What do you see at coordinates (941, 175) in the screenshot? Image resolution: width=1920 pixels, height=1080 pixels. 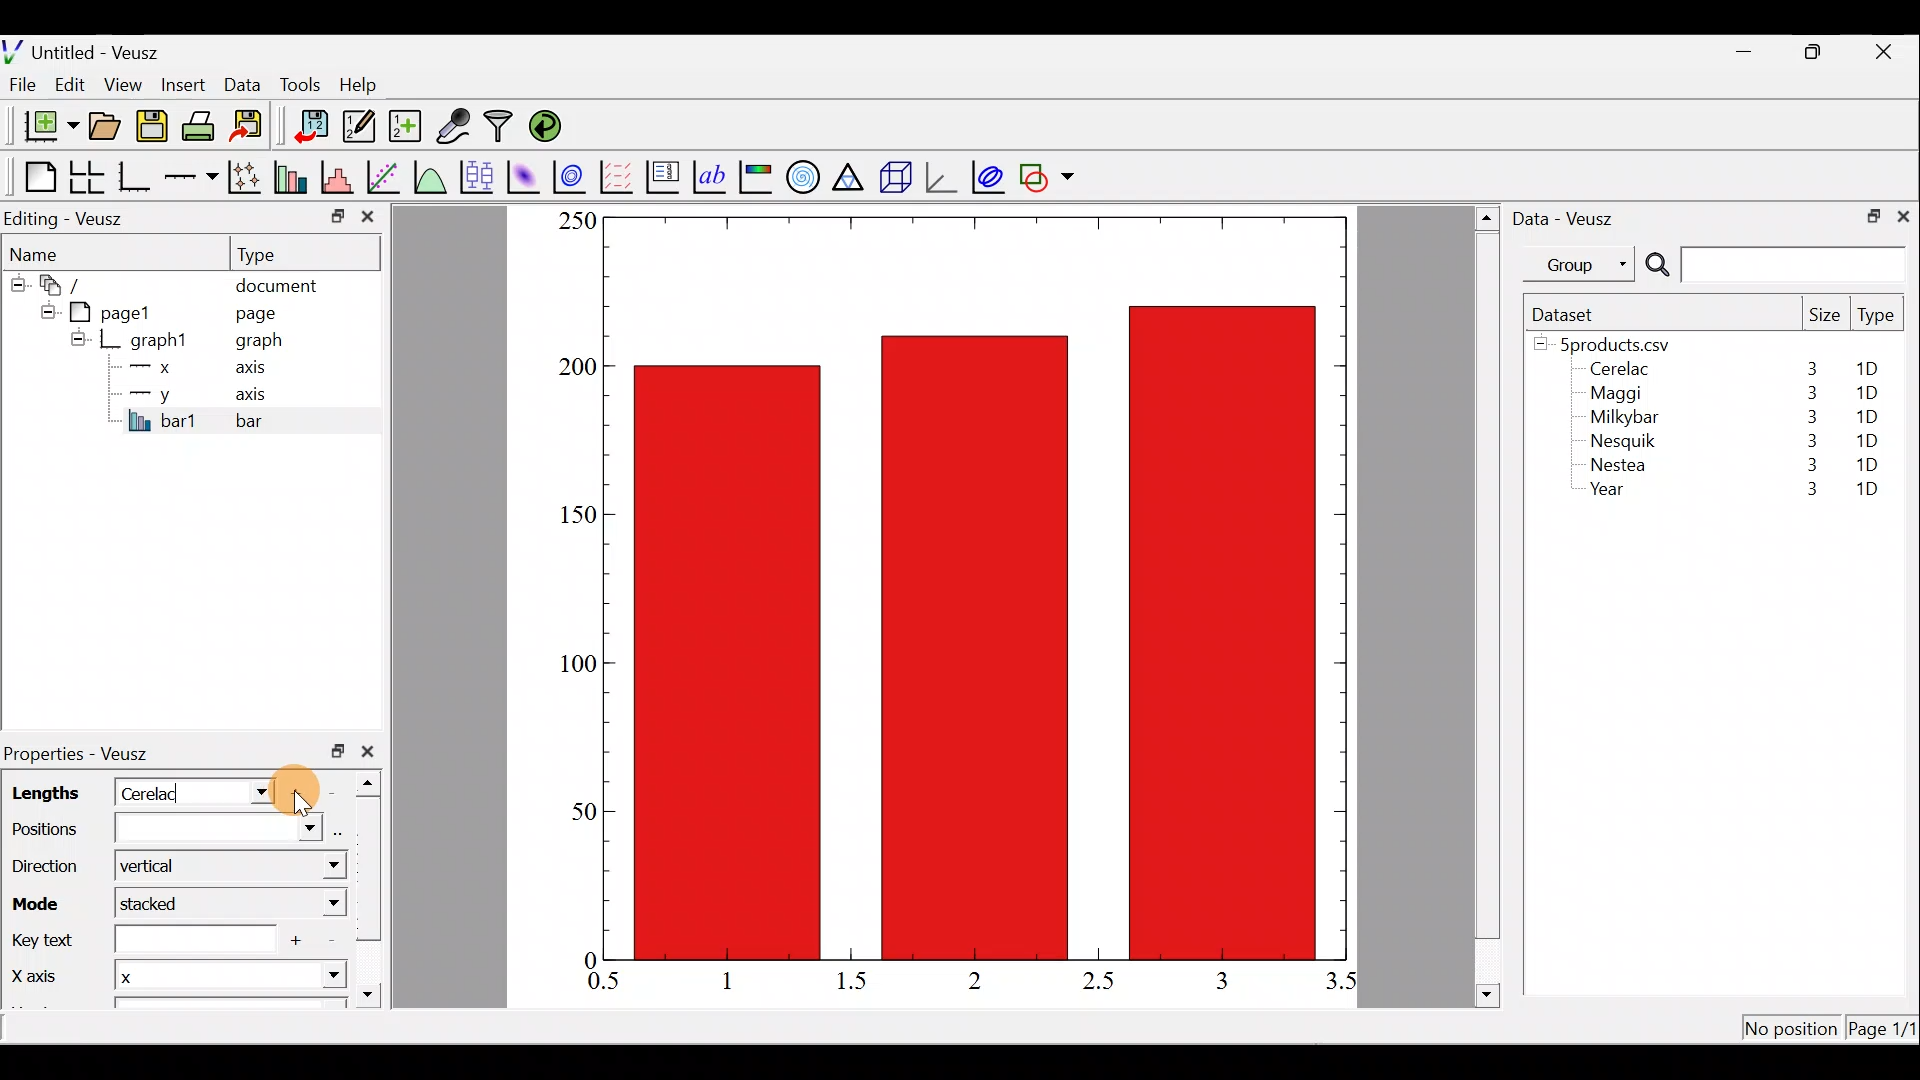 I see `3d graph` at bounding box center [941, 175].